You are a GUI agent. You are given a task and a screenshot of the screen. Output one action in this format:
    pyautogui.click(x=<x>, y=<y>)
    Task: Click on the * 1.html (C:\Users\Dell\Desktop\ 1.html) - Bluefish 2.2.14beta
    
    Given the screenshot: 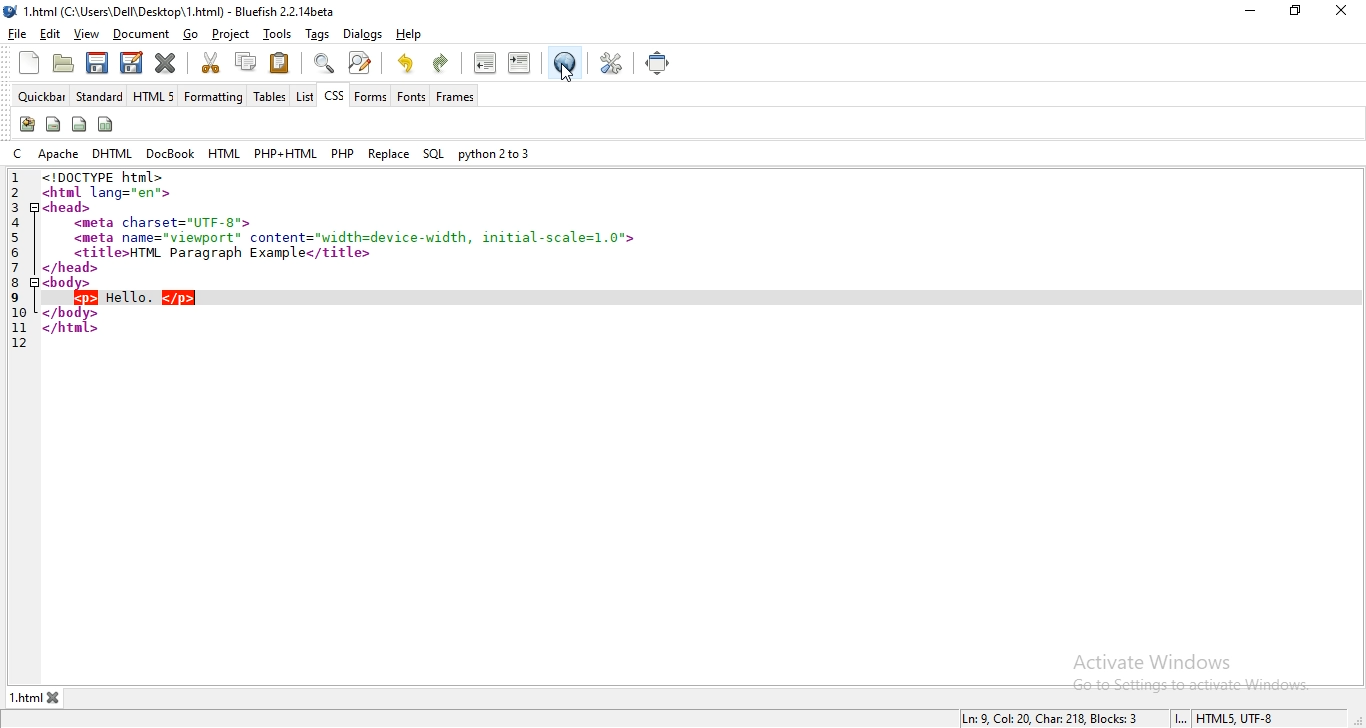 What is the action you would take?
    pyautogui.click(x=186, y=12)
    